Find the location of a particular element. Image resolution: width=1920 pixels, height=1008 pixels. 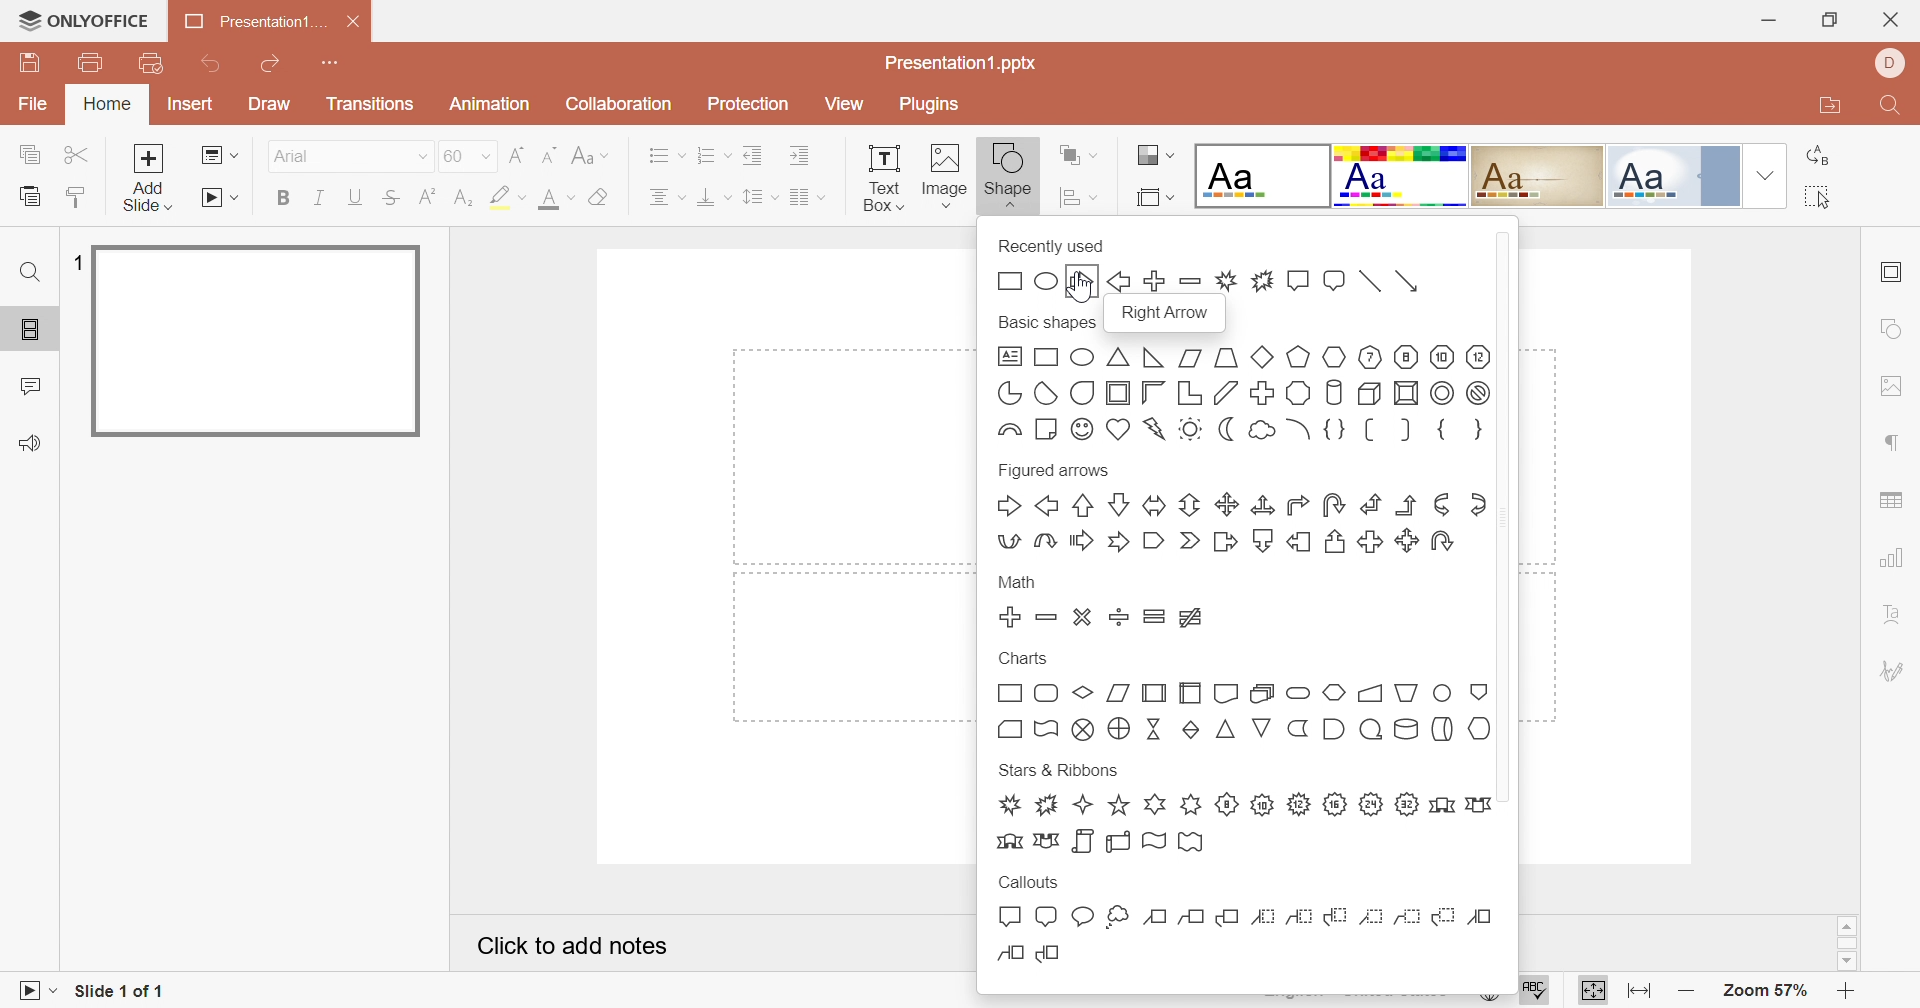

Undo is located at coordinates (214, 66).